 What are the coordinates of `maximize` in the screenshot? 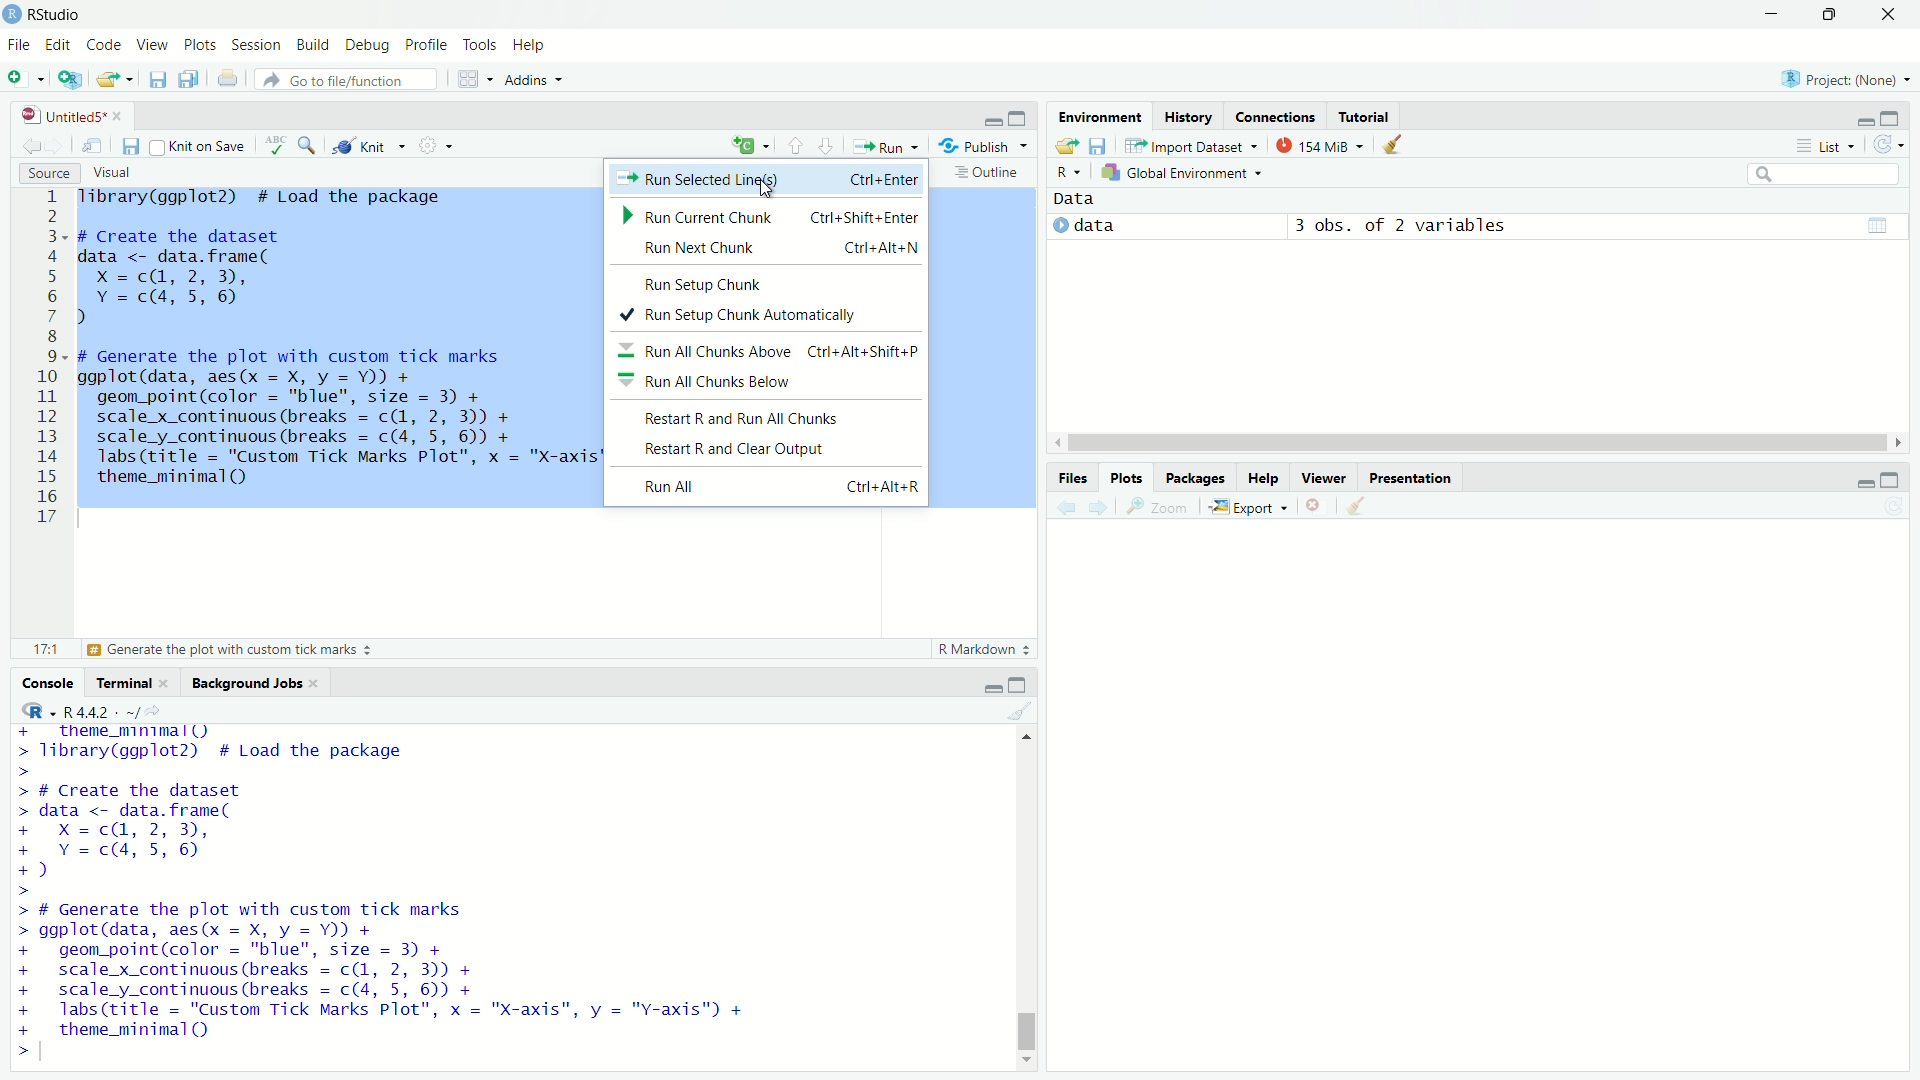 It's located at (1902, 116).